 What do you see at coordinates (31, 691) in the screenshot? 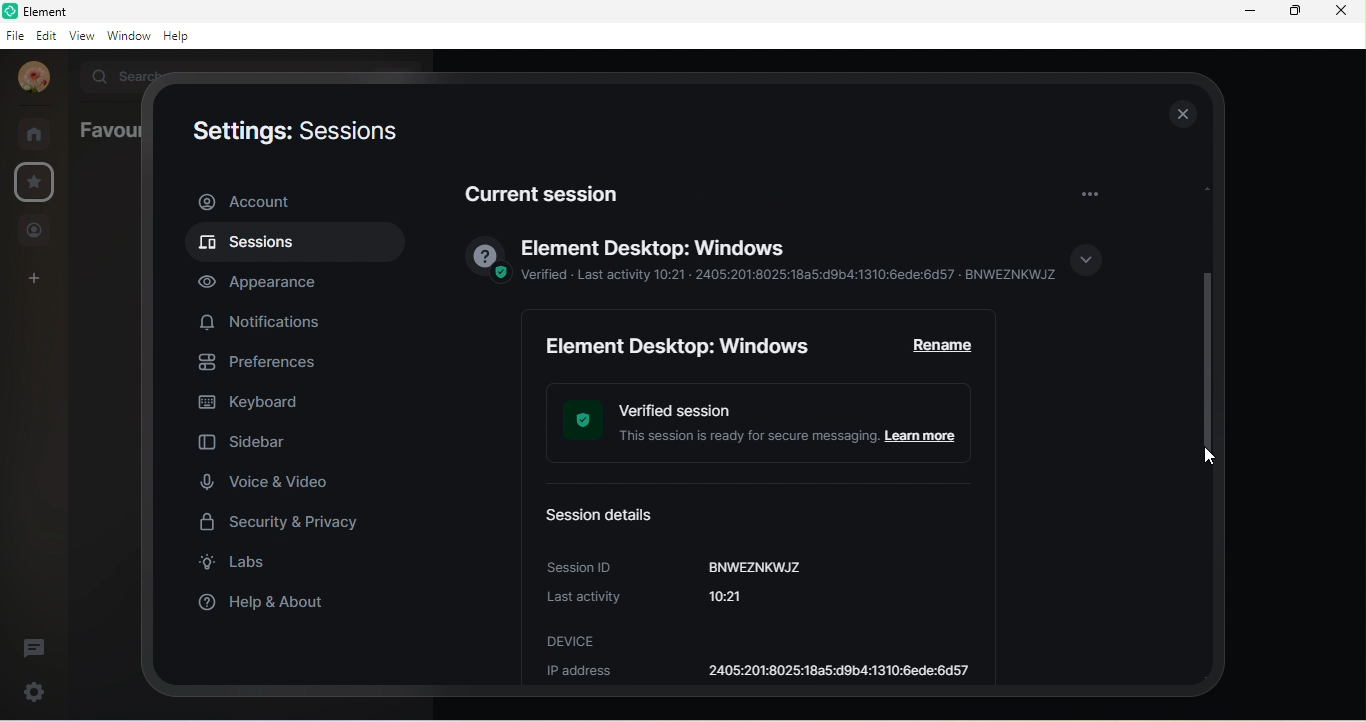
I see `settings` at bounding box center [31, 691].